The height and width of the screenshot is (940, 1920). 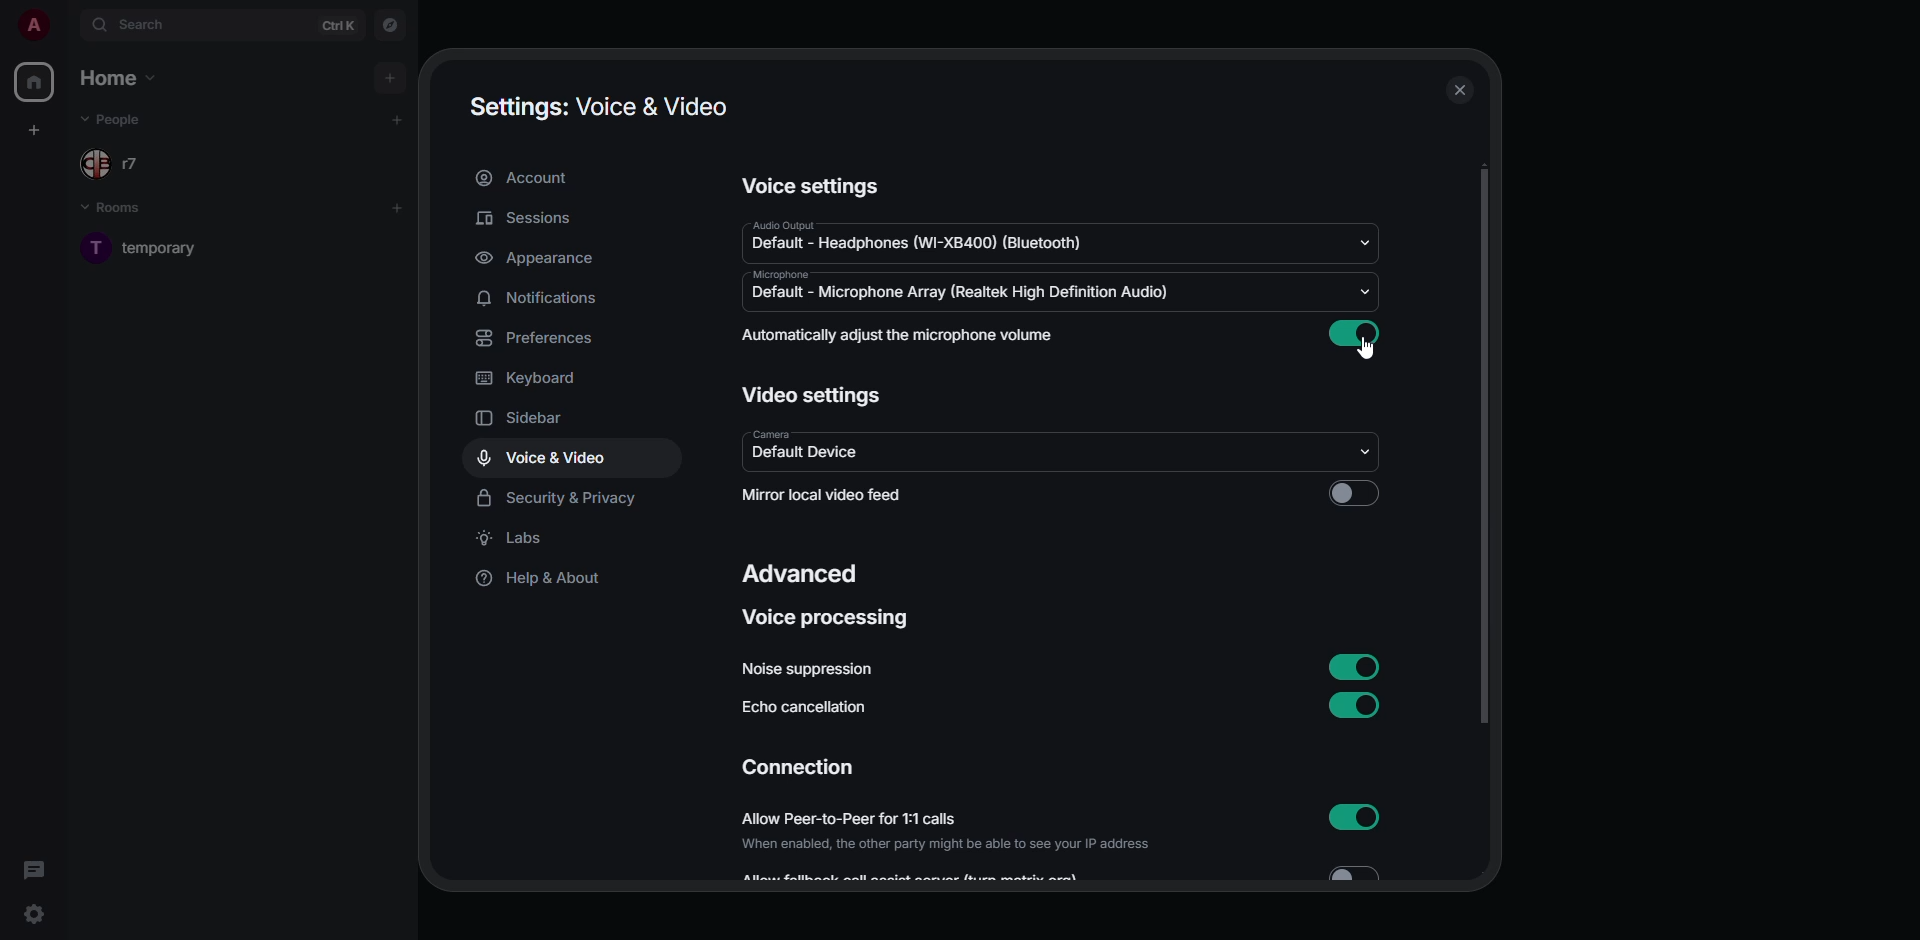 What do you see at coordinates (518, 538) in the screenshot?
I see `labs` at bounding box center [518, 538].